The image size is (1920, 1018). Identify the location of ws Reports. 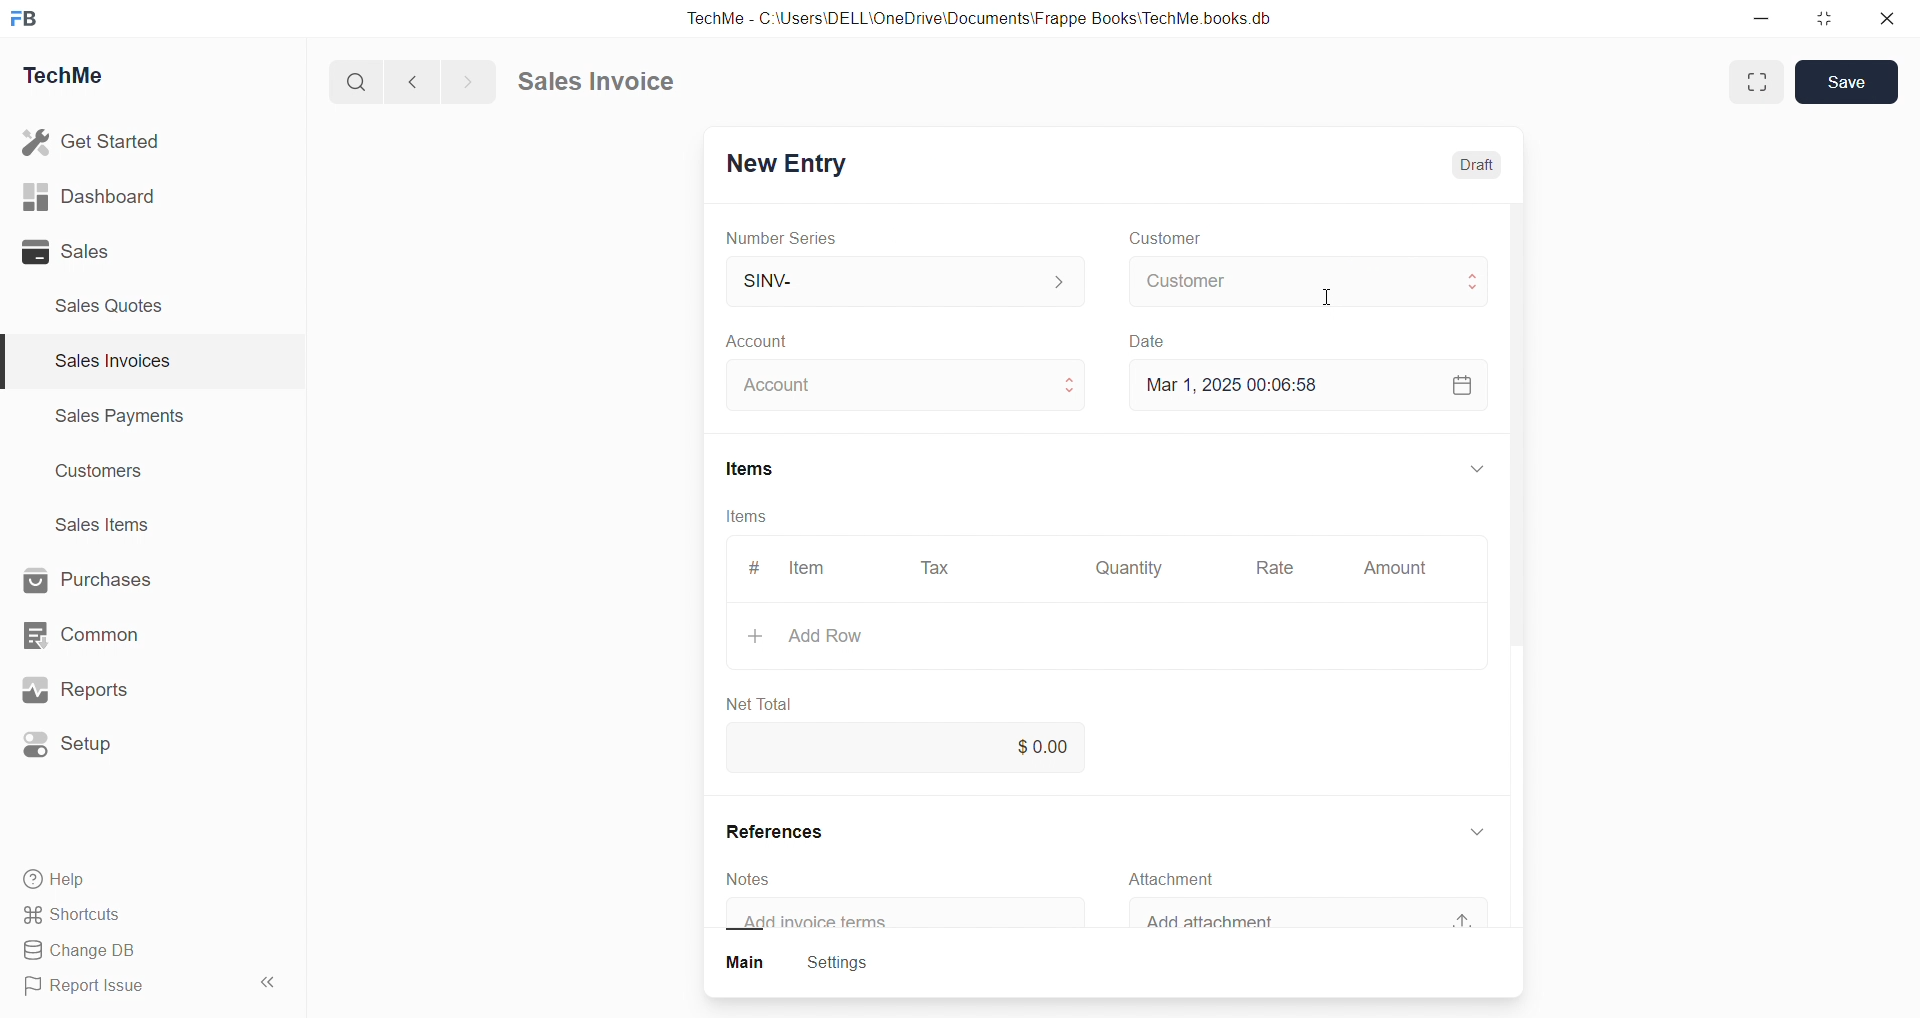
(94, 690).